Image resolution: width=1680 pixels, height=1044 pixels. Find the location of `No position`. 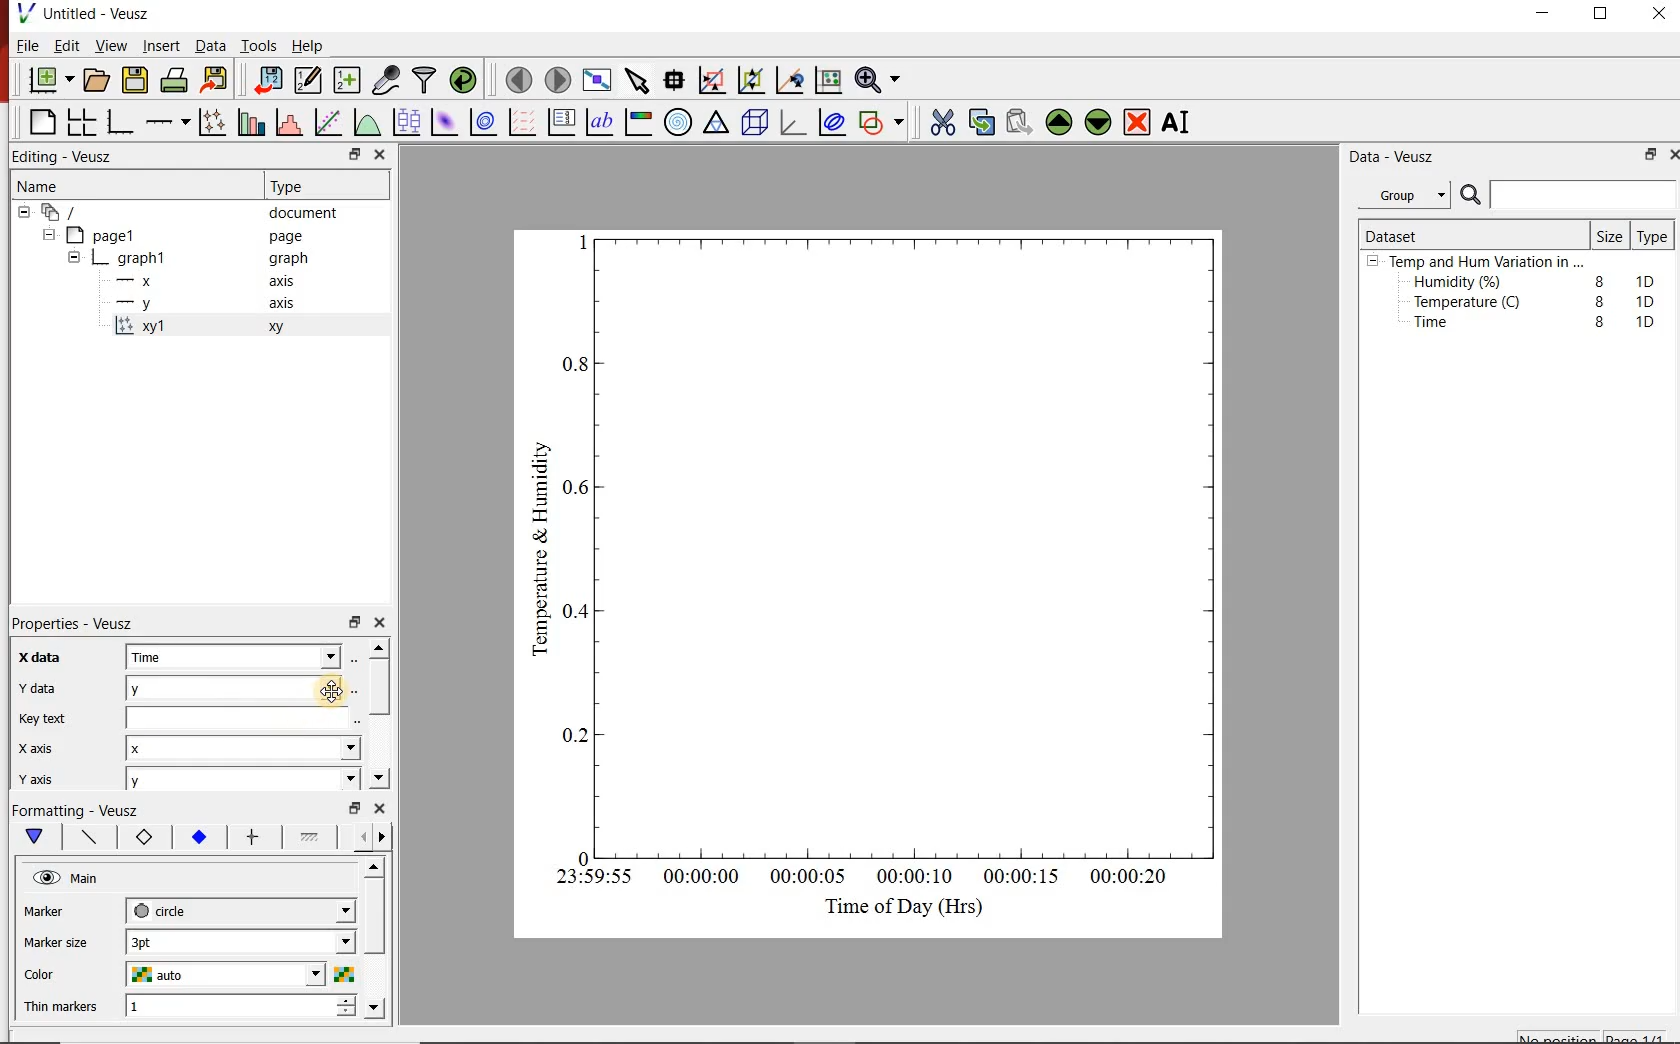

No position is located at coordinates (1558, 1037).